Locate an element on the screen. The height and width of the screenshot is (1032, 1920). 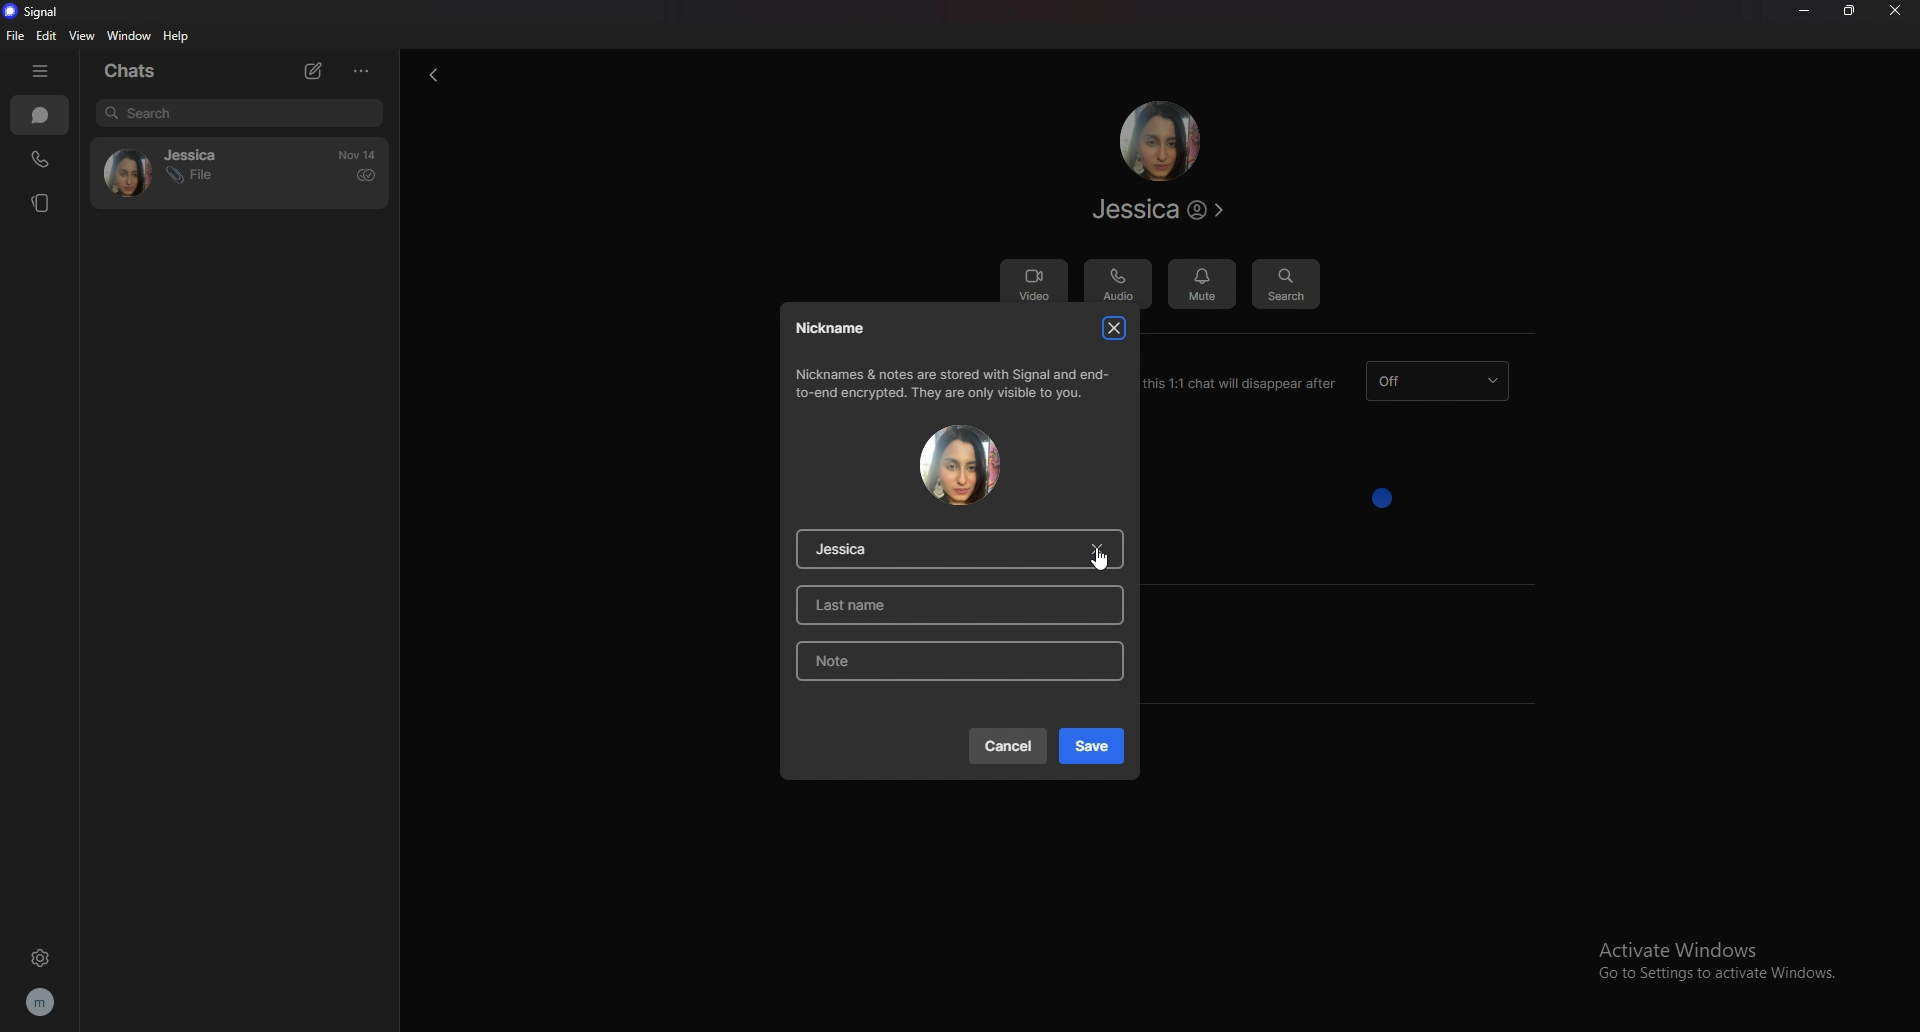
save is located at coordinates (1092, 746).